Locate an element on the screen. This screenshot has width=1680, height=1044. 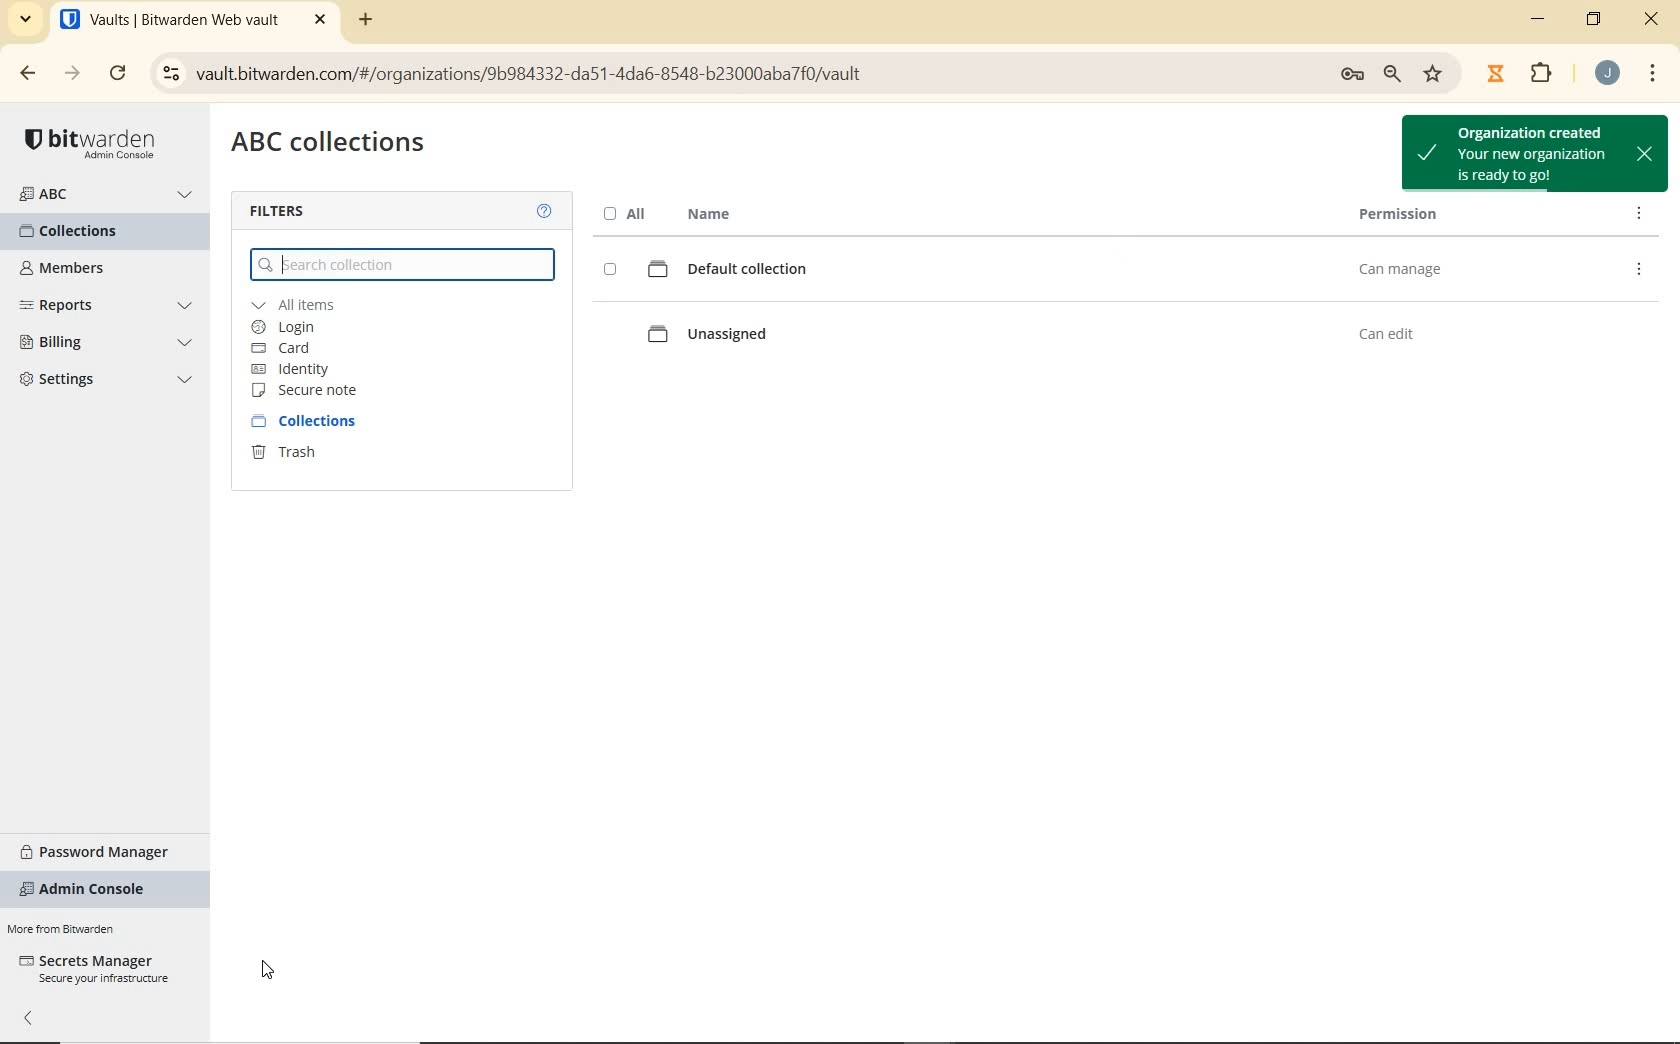
restore down is located at coordinates (1597, 19).